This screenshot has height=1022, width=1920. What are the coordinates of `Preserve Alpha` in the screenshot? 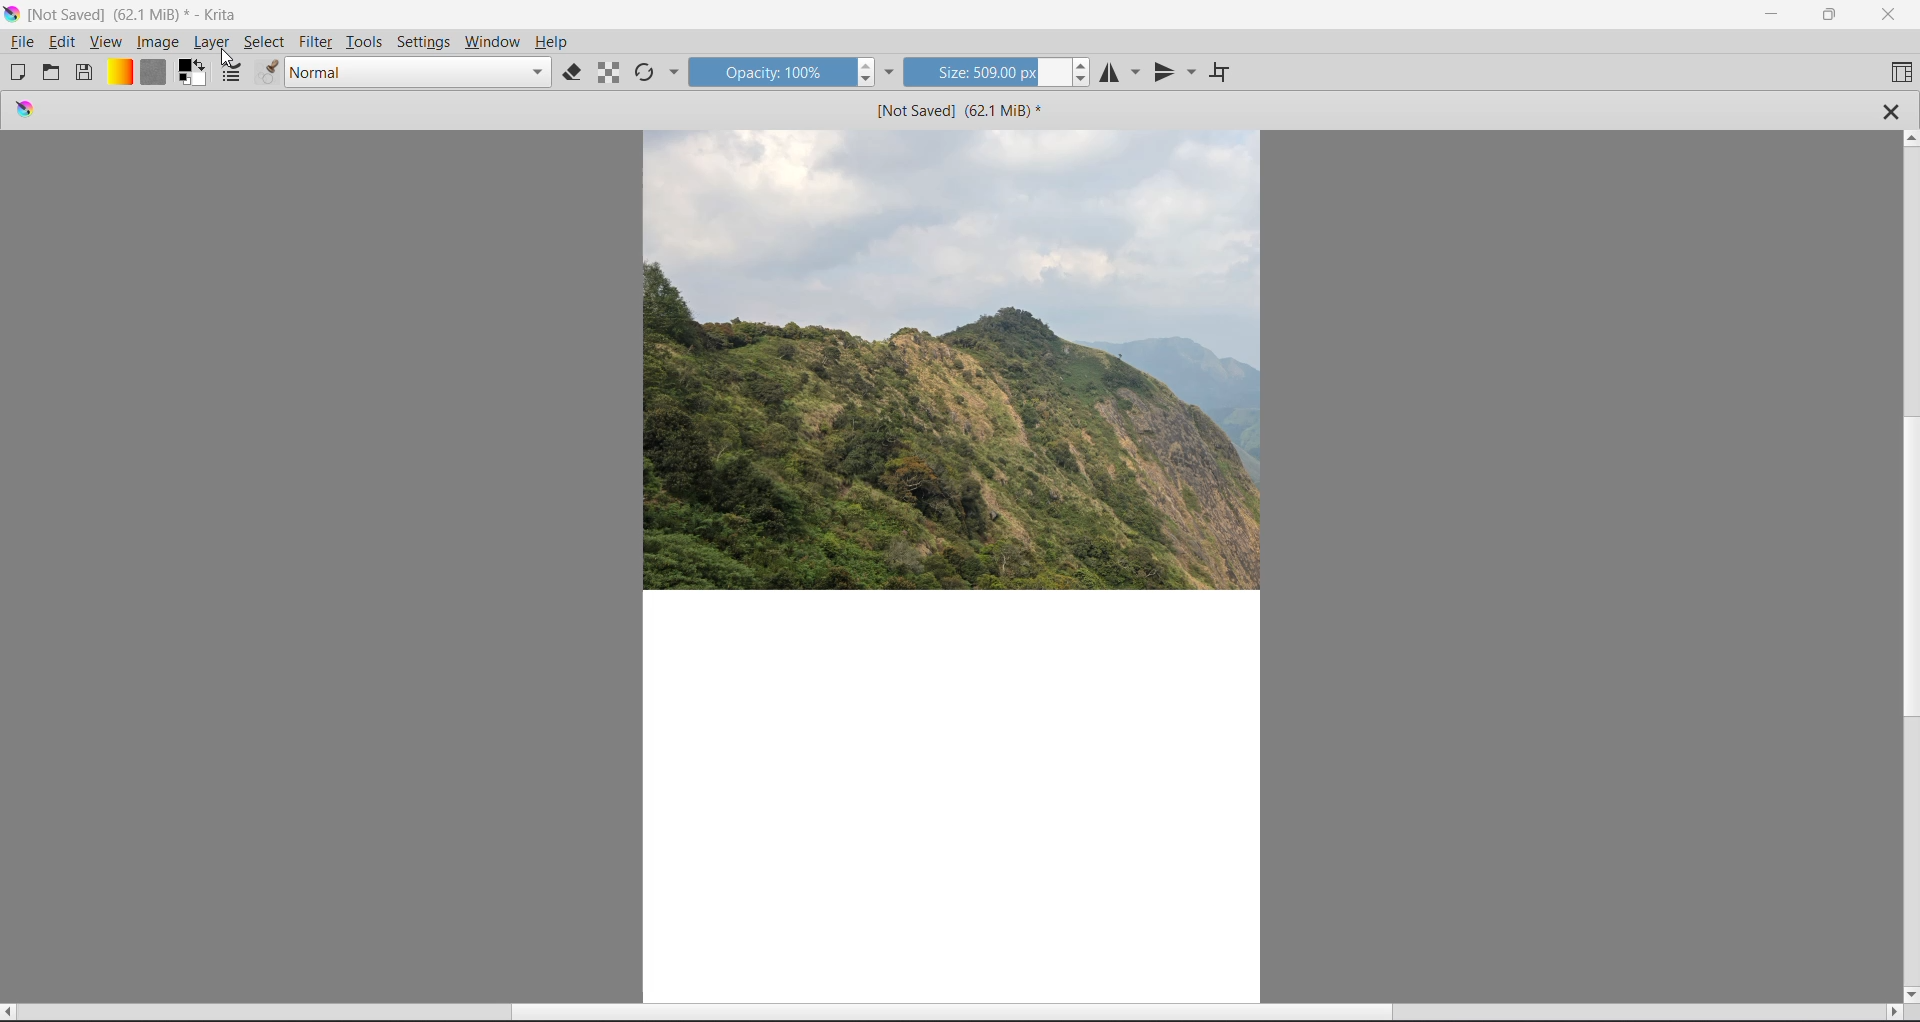 It's located at (610, 72).